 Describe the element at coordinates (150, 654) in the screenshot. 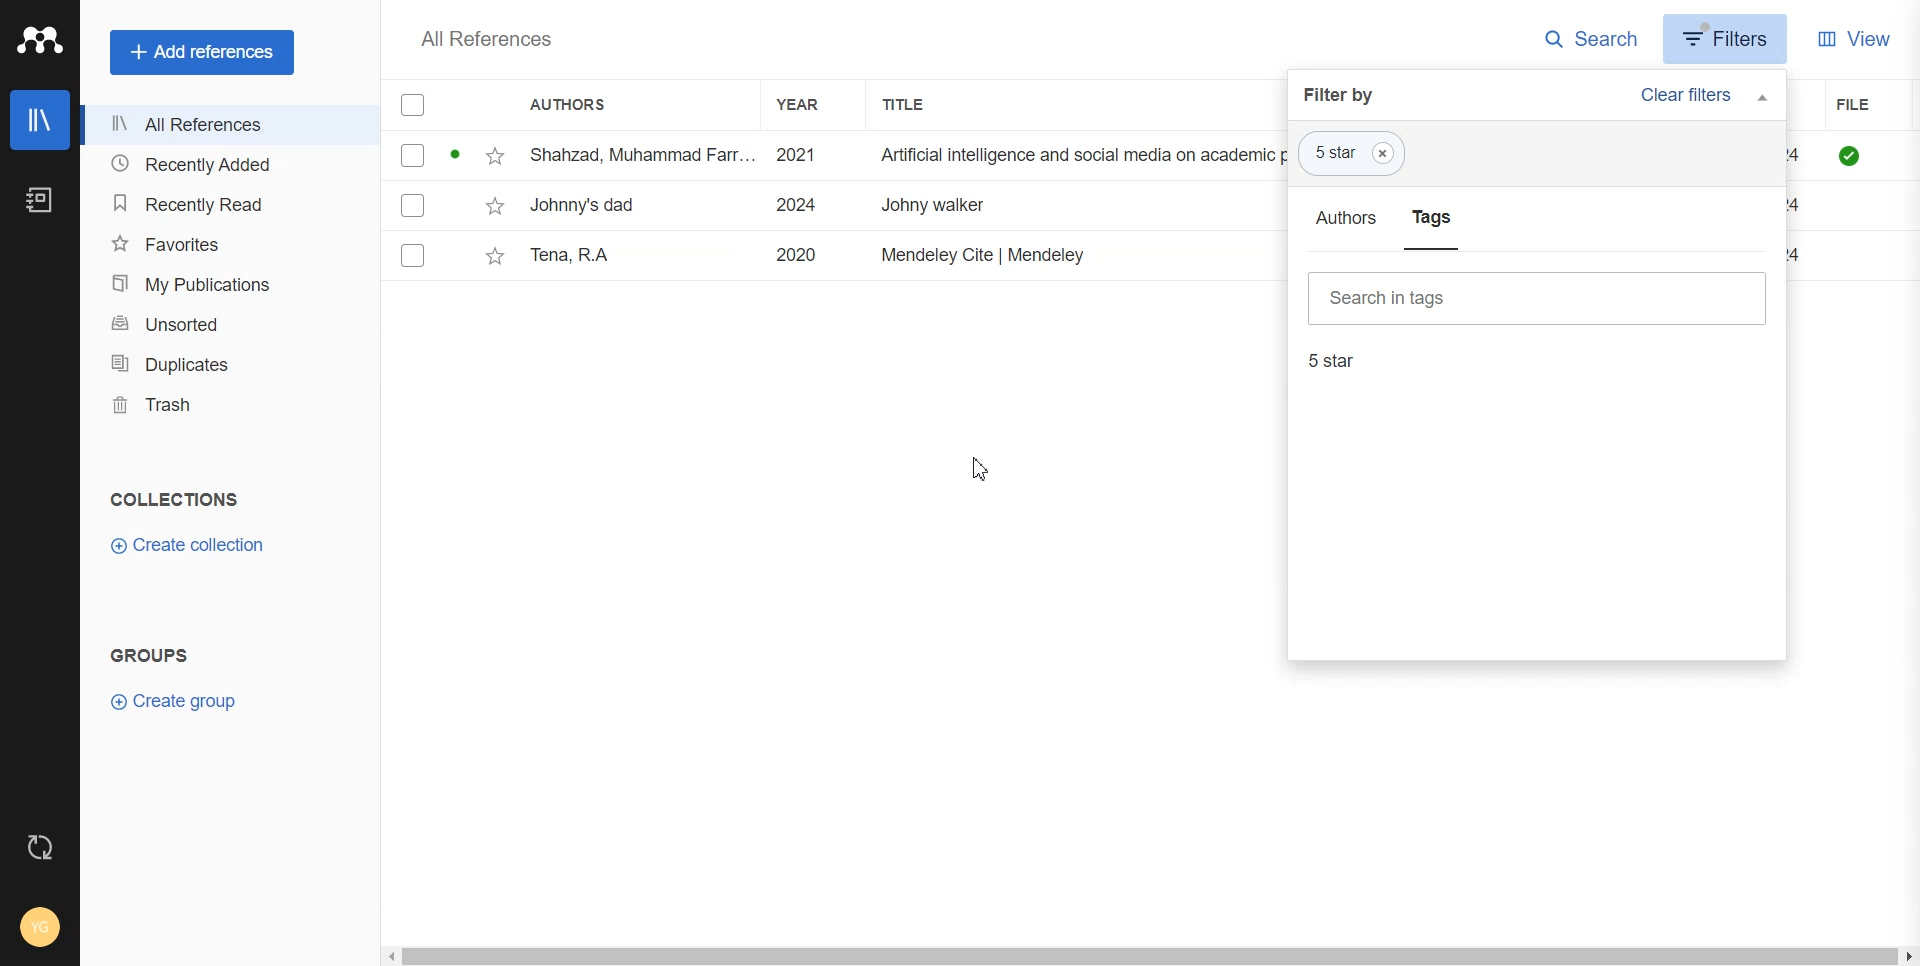

I see `Groups` at that location.